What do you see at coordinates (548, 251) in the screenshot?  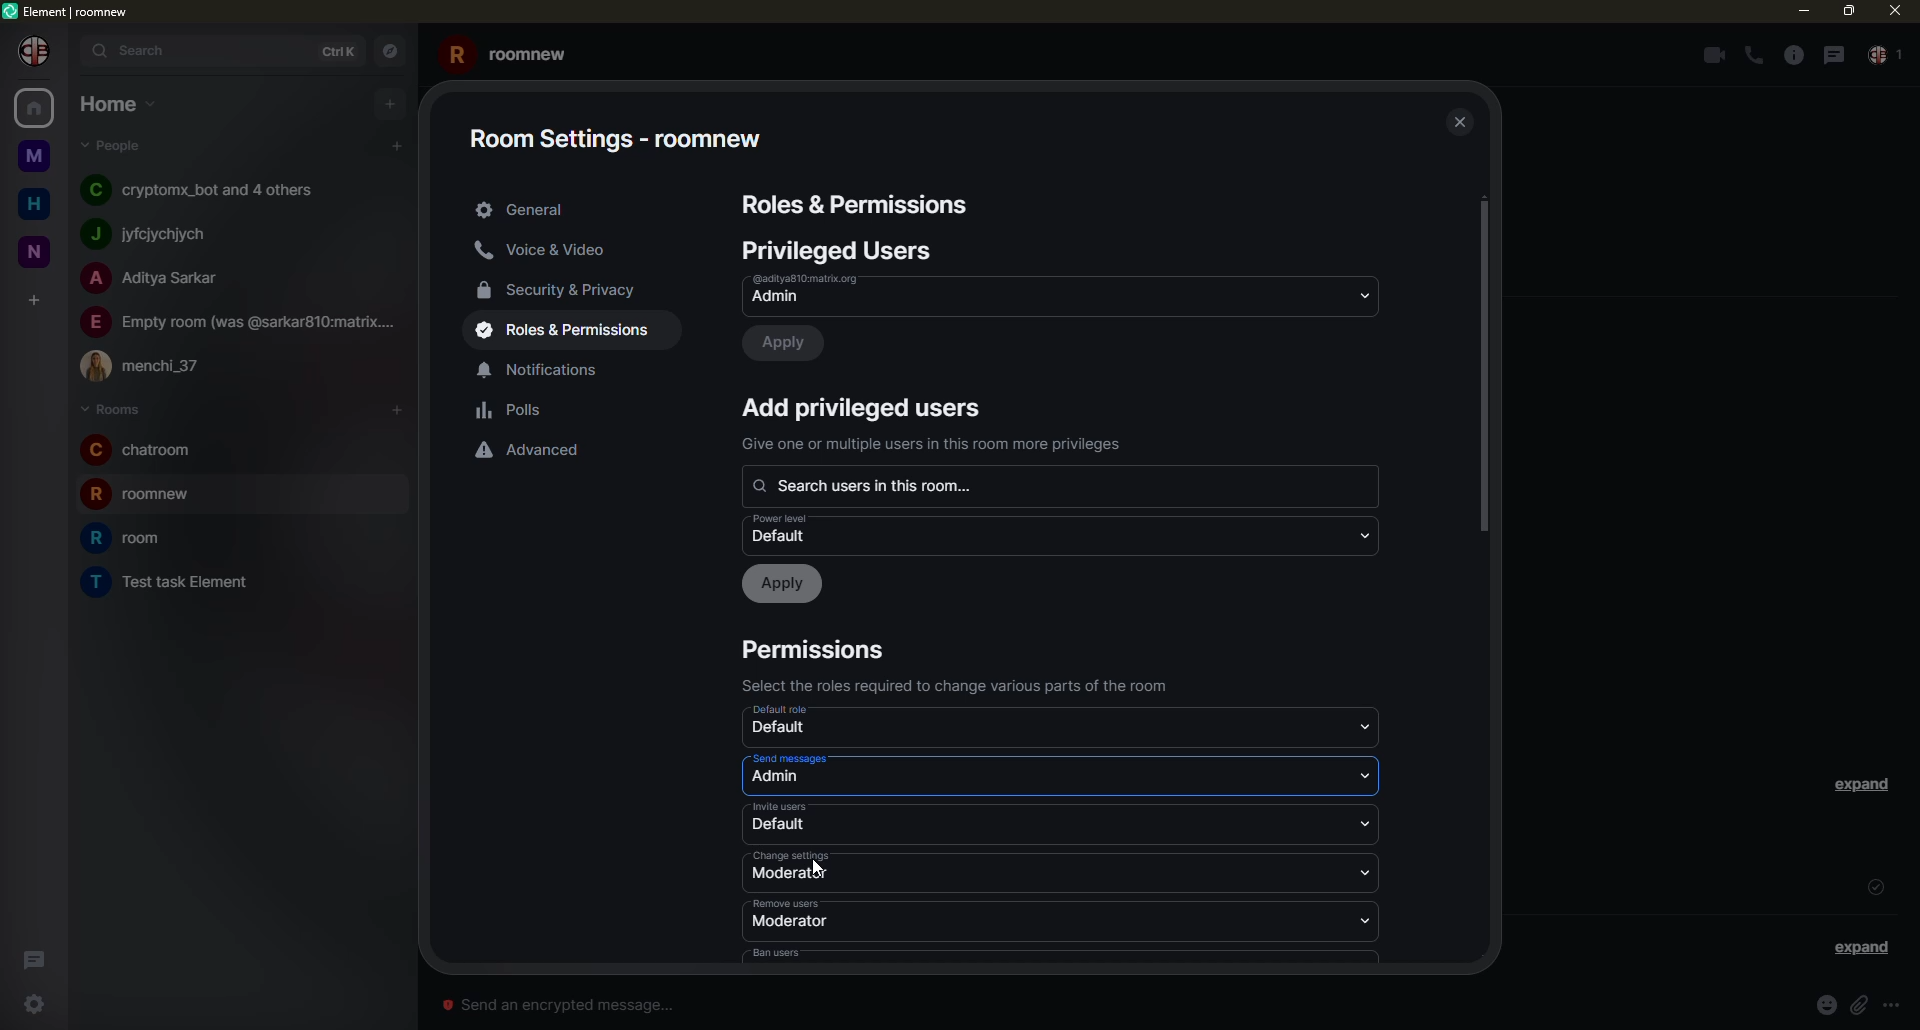 I see `voice` at bounding box center [548, 251].